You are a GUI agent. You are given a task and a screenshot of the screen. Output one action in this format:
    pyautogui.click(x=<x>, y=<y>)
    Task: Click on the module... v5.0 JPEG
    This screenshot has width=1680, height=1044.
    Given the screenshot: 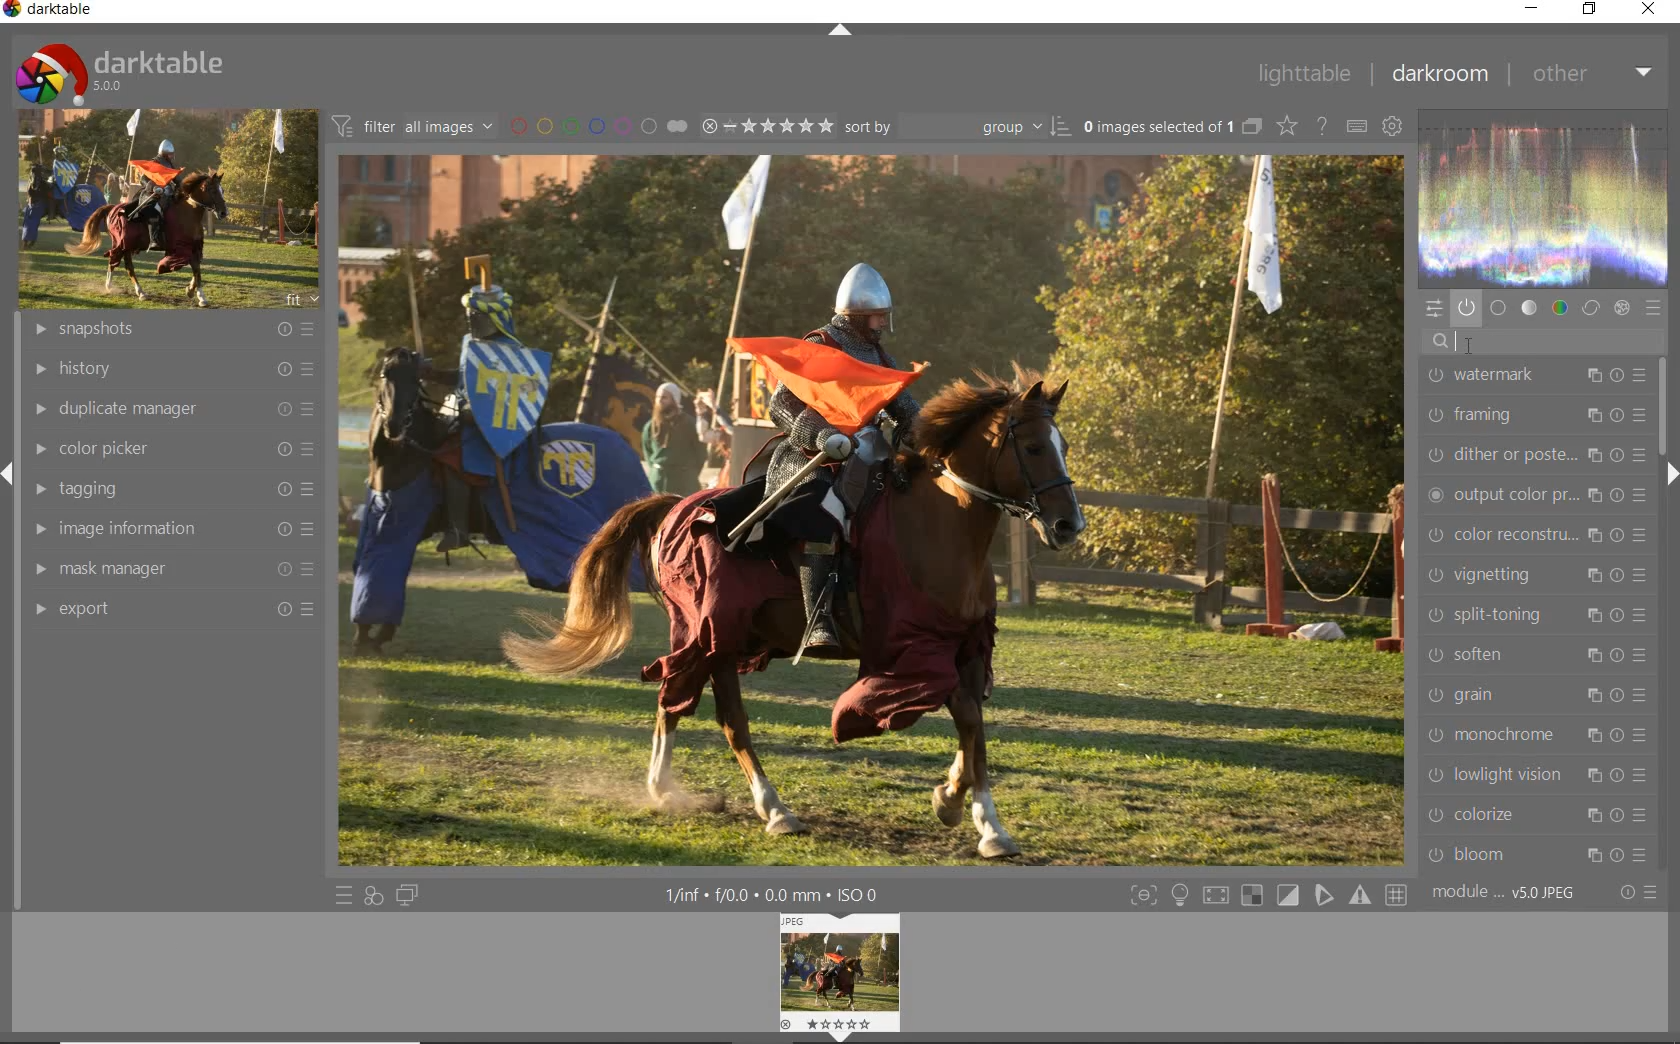 What is the action you would take?
    pyautogui.click(x=1509, y=893)
    